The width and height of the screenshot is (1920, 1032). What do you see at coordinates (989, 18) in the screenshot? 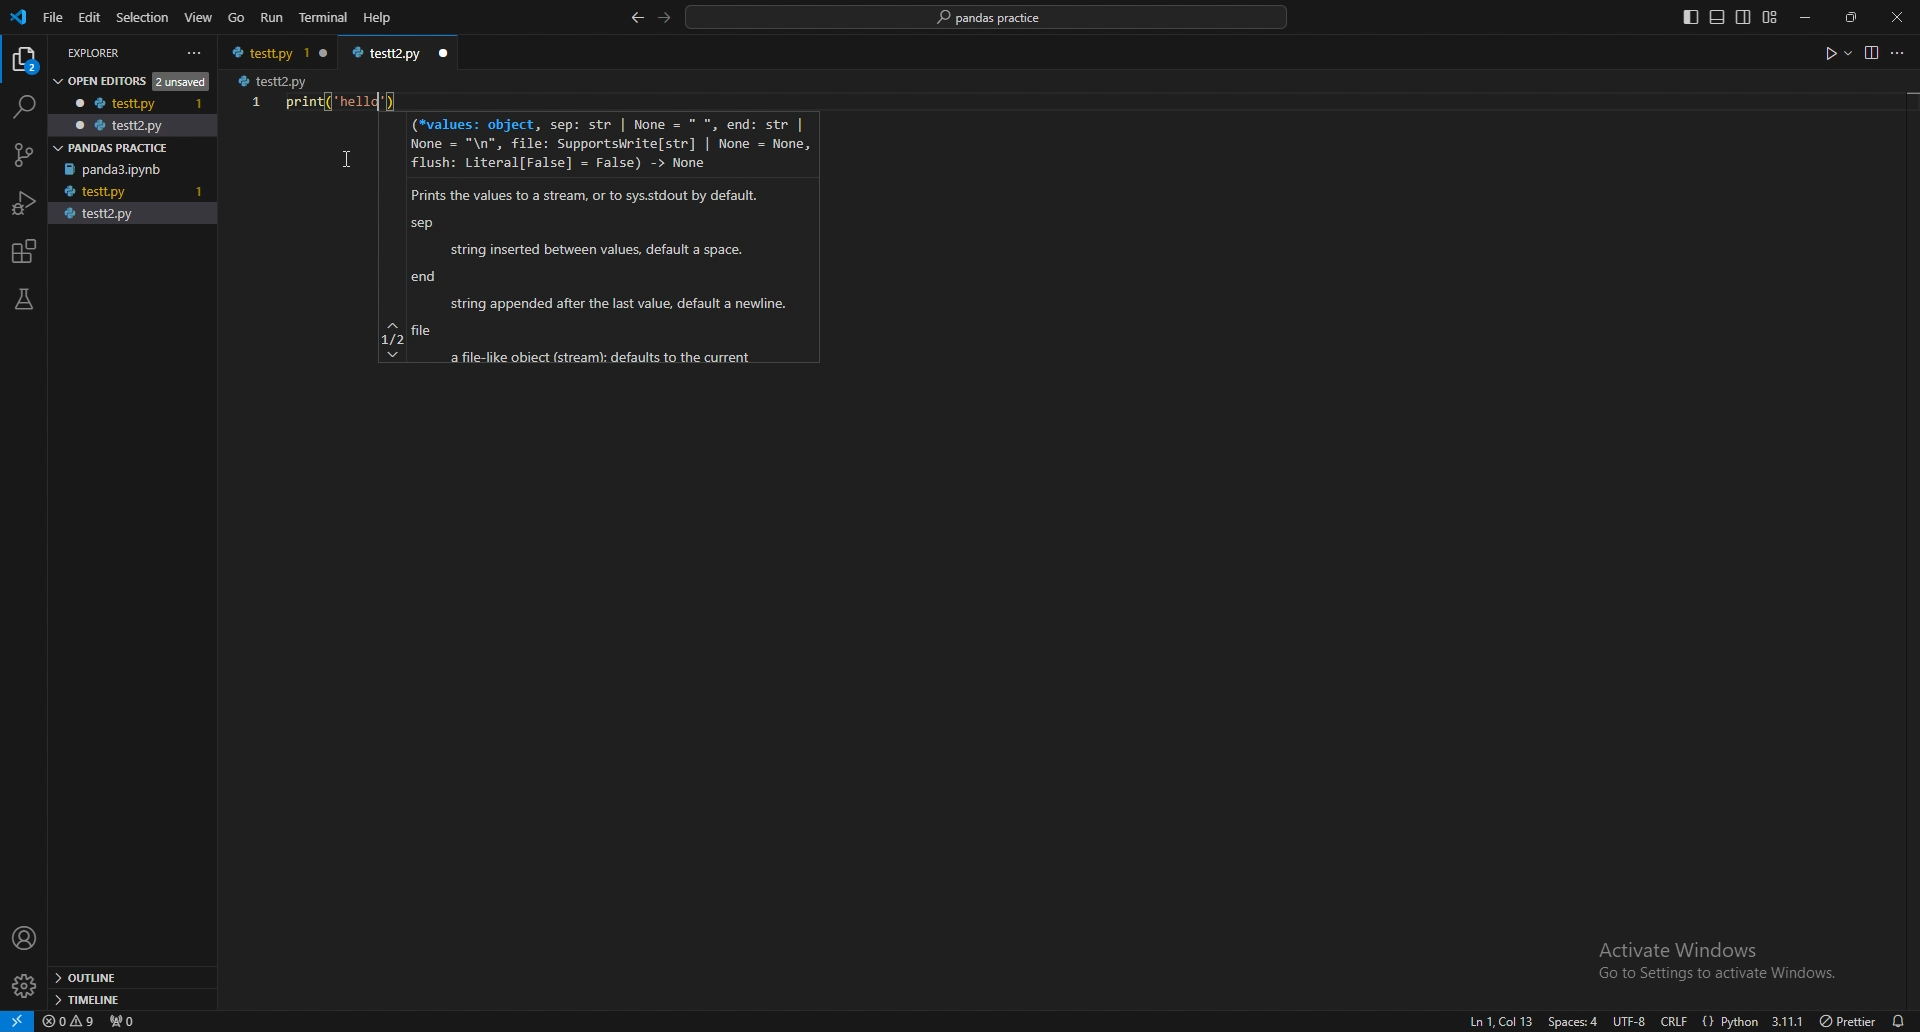
I see `pandas practice` at bounding box center [989, 18].